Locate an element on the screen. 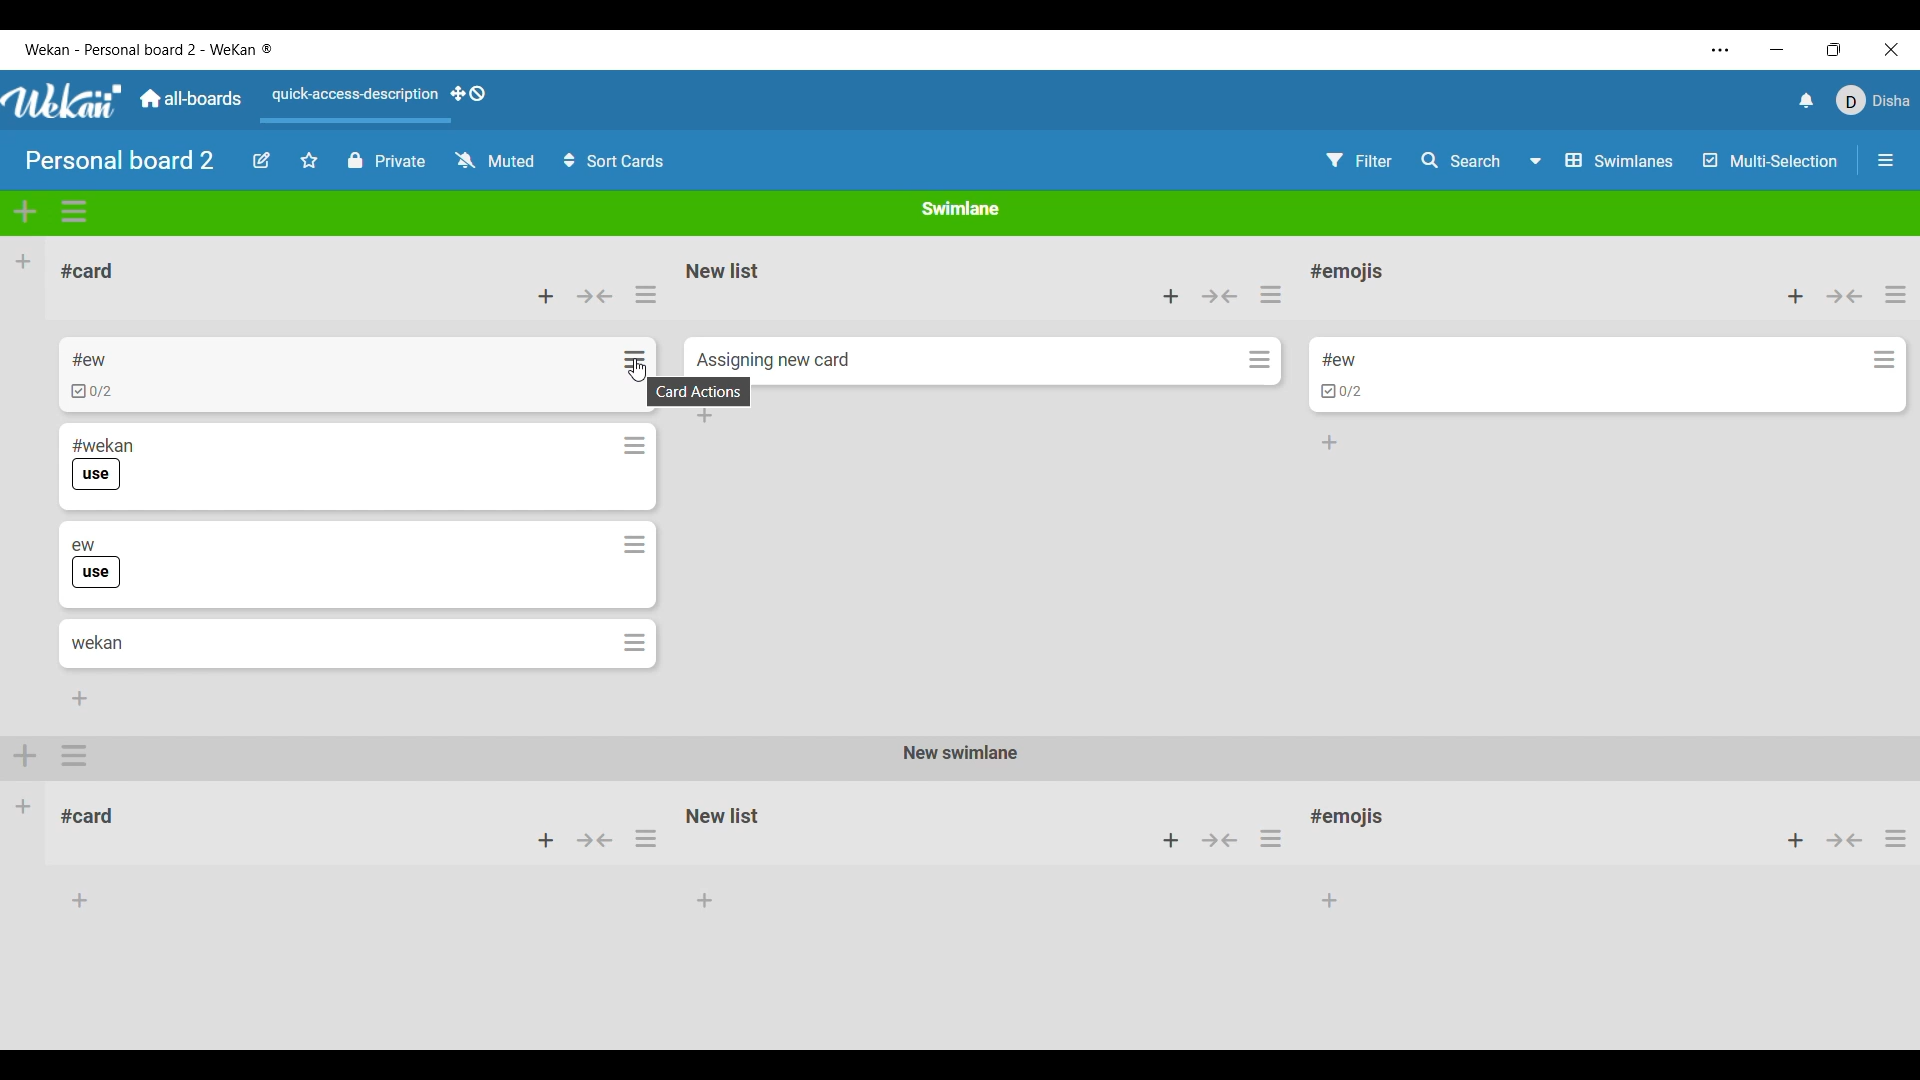 The width and height of the screenshot is (1920, 1080). Indicates card has cheklist is located at coordinates (1342, 392).